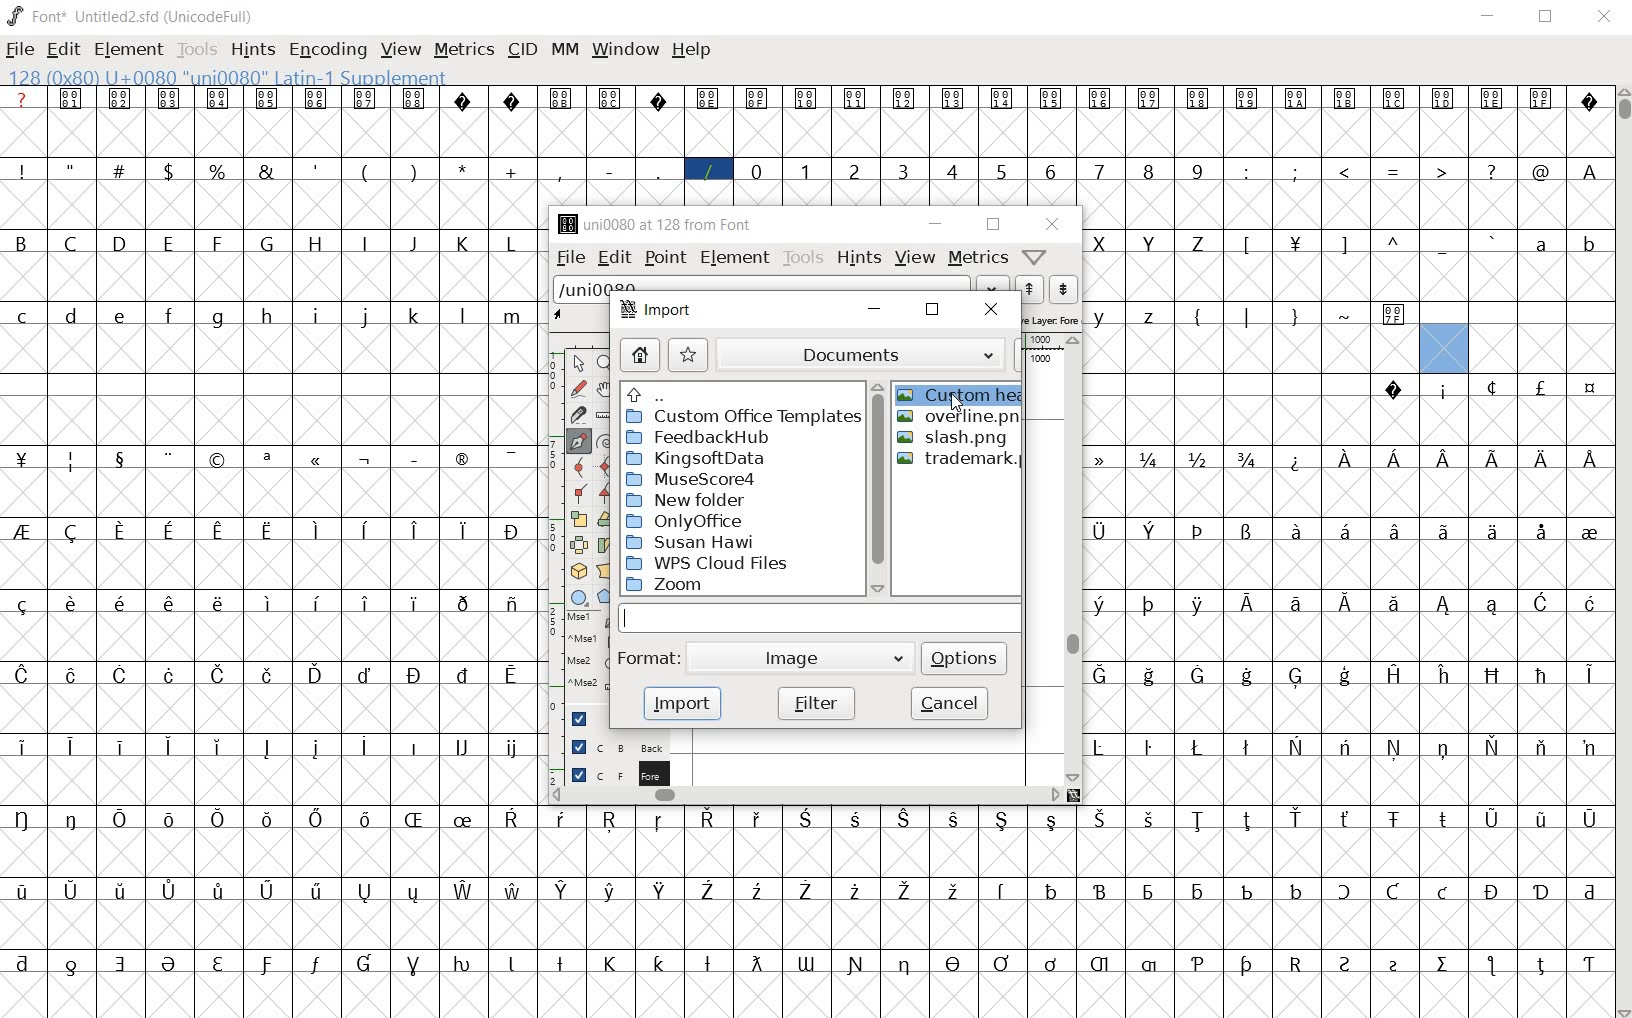 The width and height of the screenshot is (1632, 1018). I want to click on glyph, so click(71, 533).